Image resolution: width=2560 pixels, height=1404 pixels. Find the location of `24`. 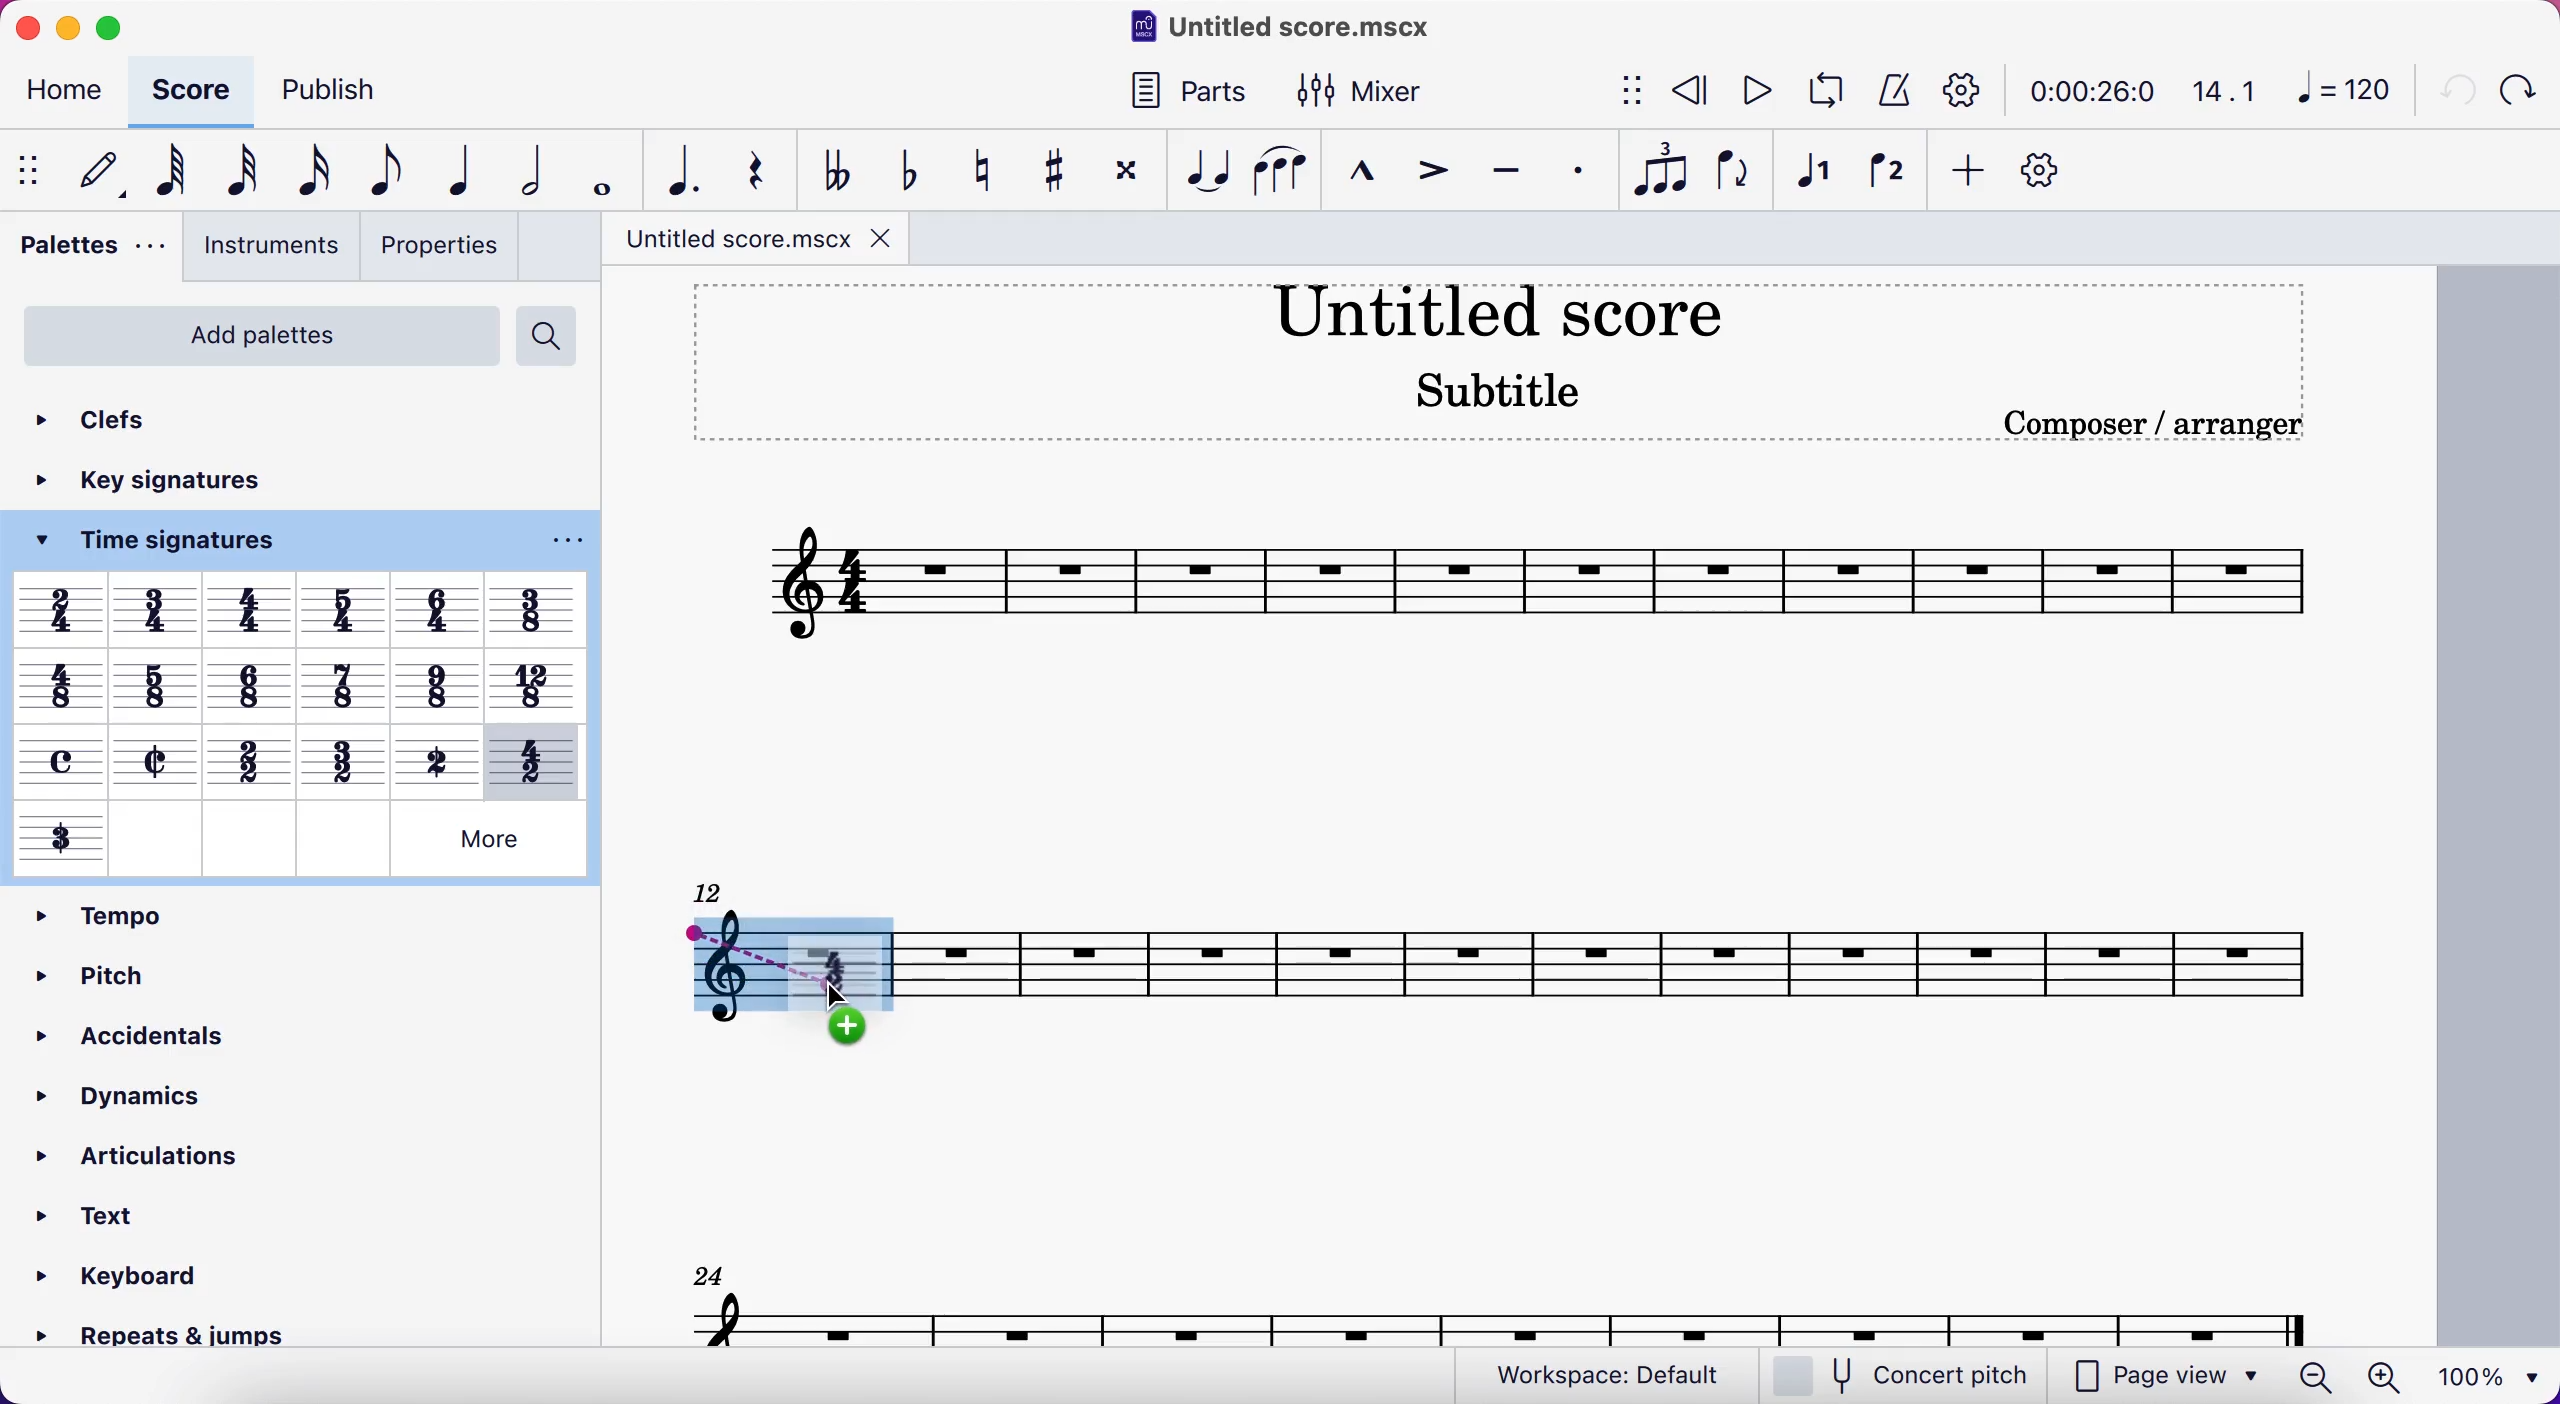

24 is located at coordinates (700, 1276).